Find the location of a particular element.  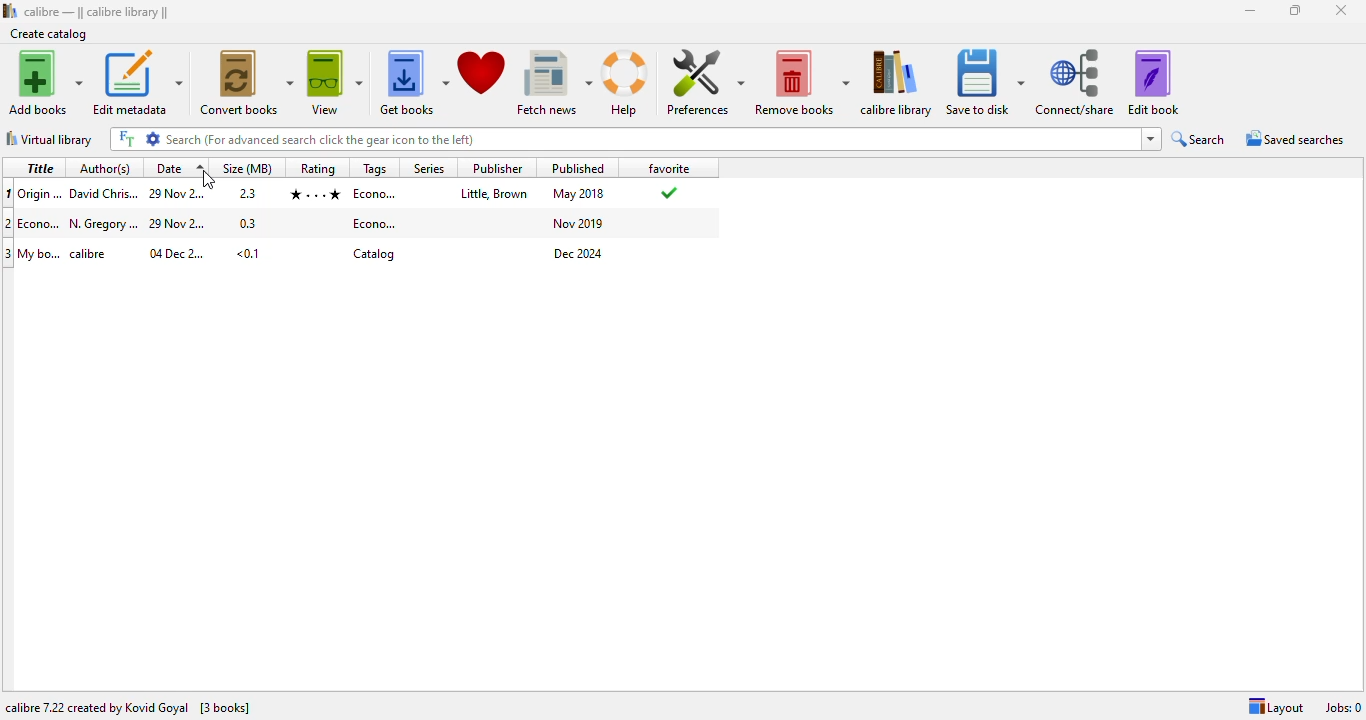

tag is located at coordinates (375, 223).